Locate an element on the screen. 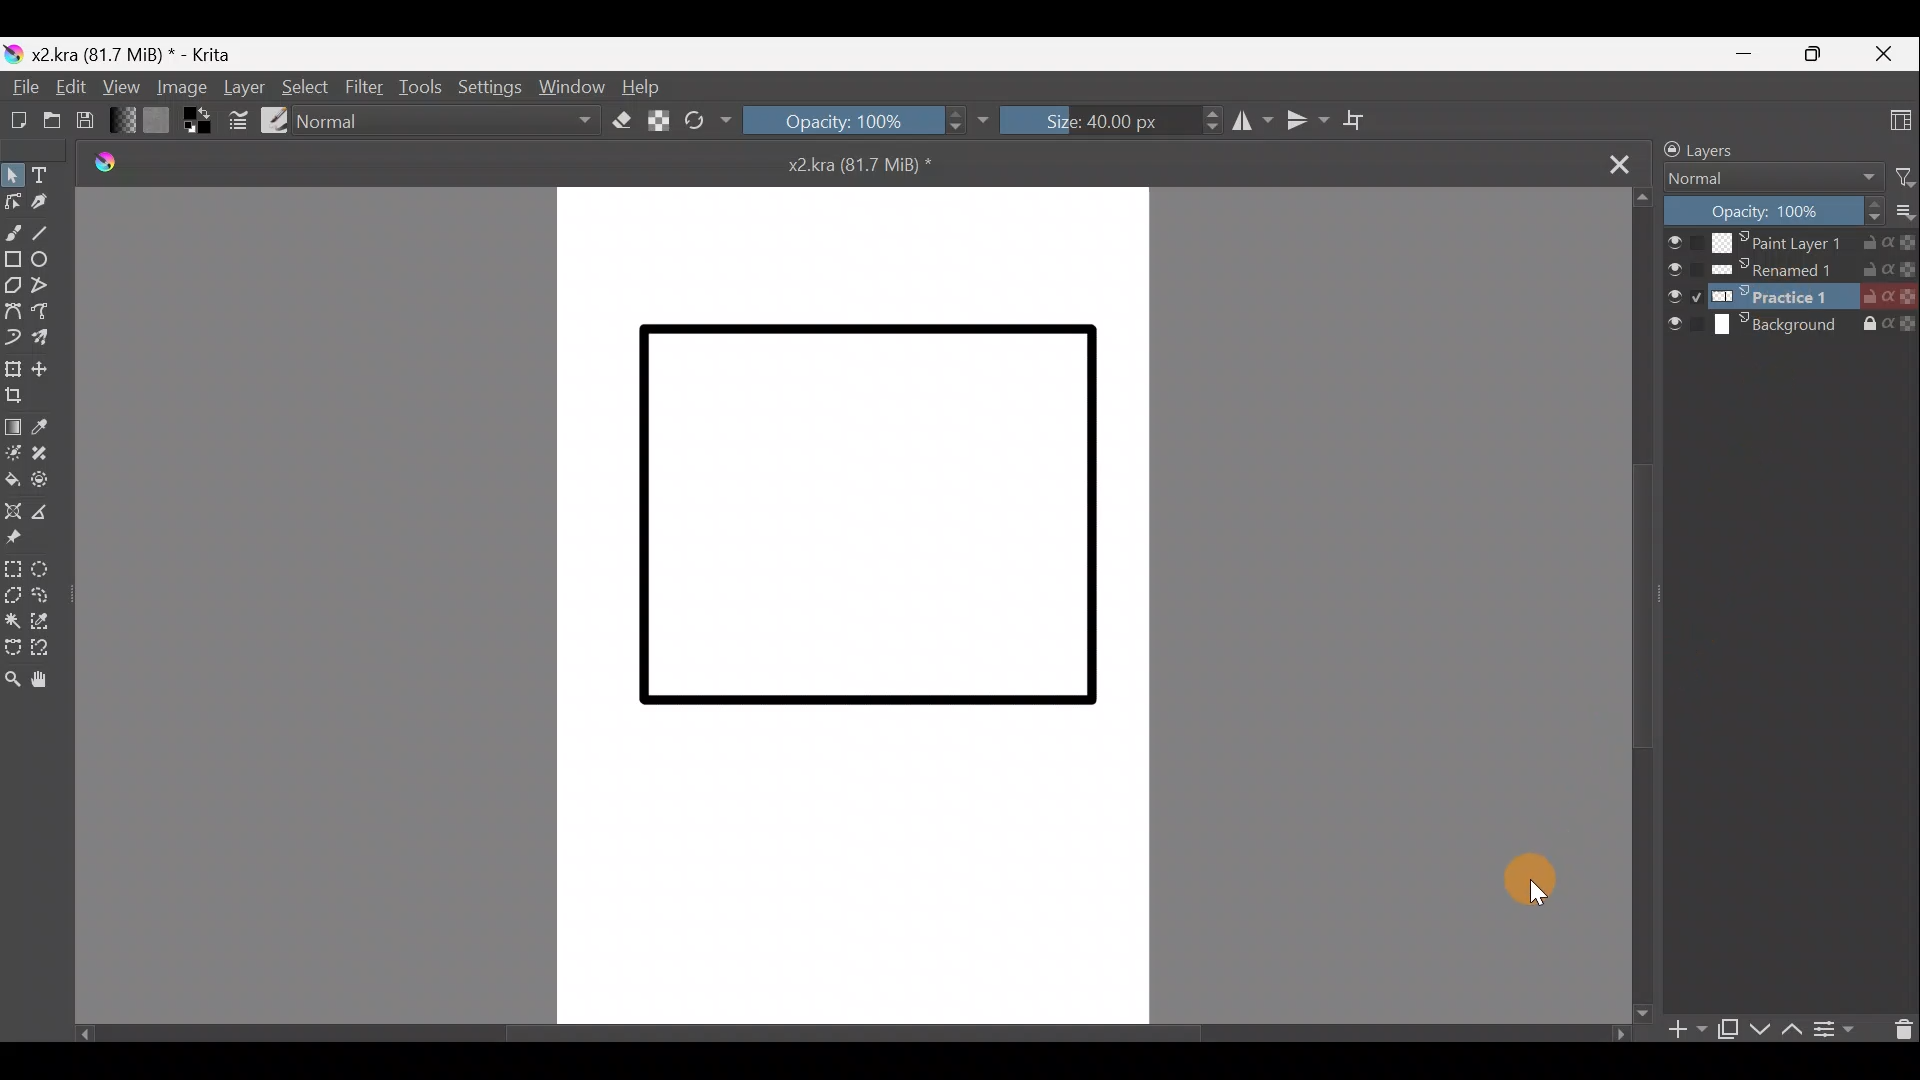 This screenshot has width=1920, height=1080. View/change layer properties is located at coordinates (1839, 1027).